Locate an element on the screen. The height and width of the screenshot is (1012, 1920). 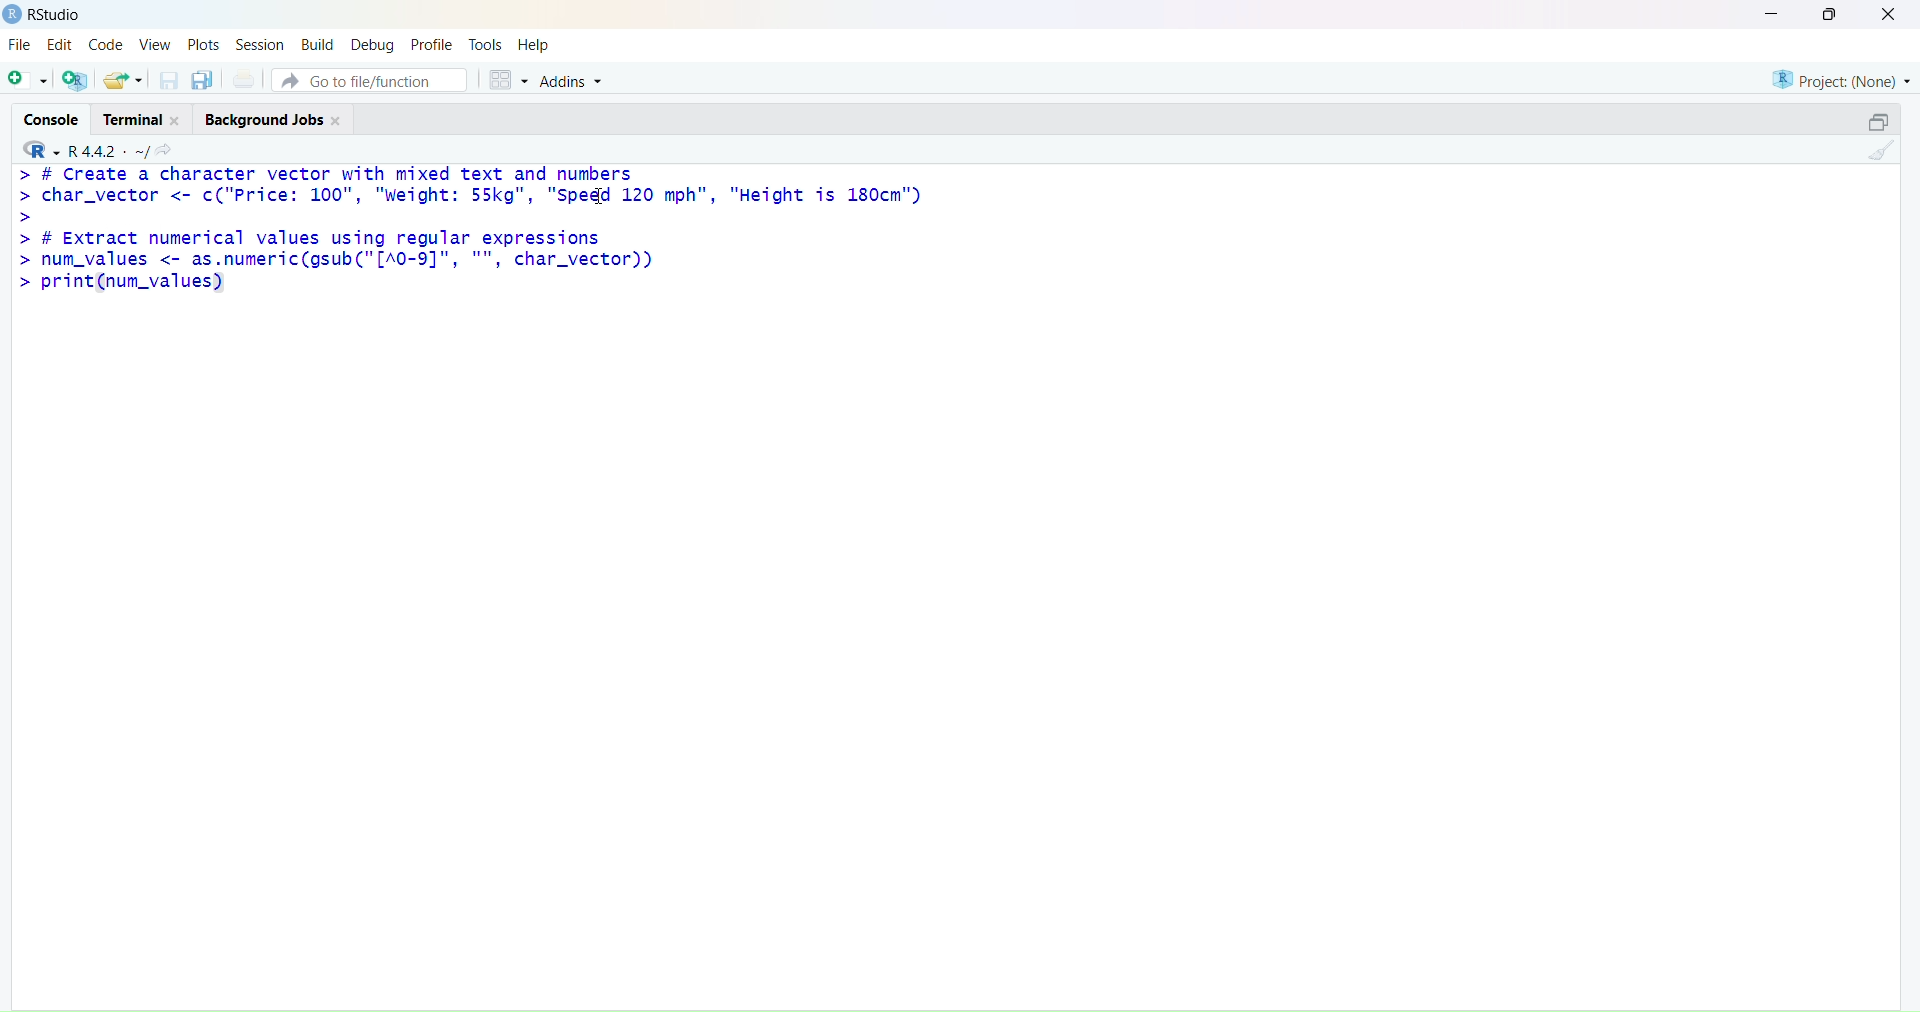
R. 4.4.2 ~/ is located at coordinates (107, 152).